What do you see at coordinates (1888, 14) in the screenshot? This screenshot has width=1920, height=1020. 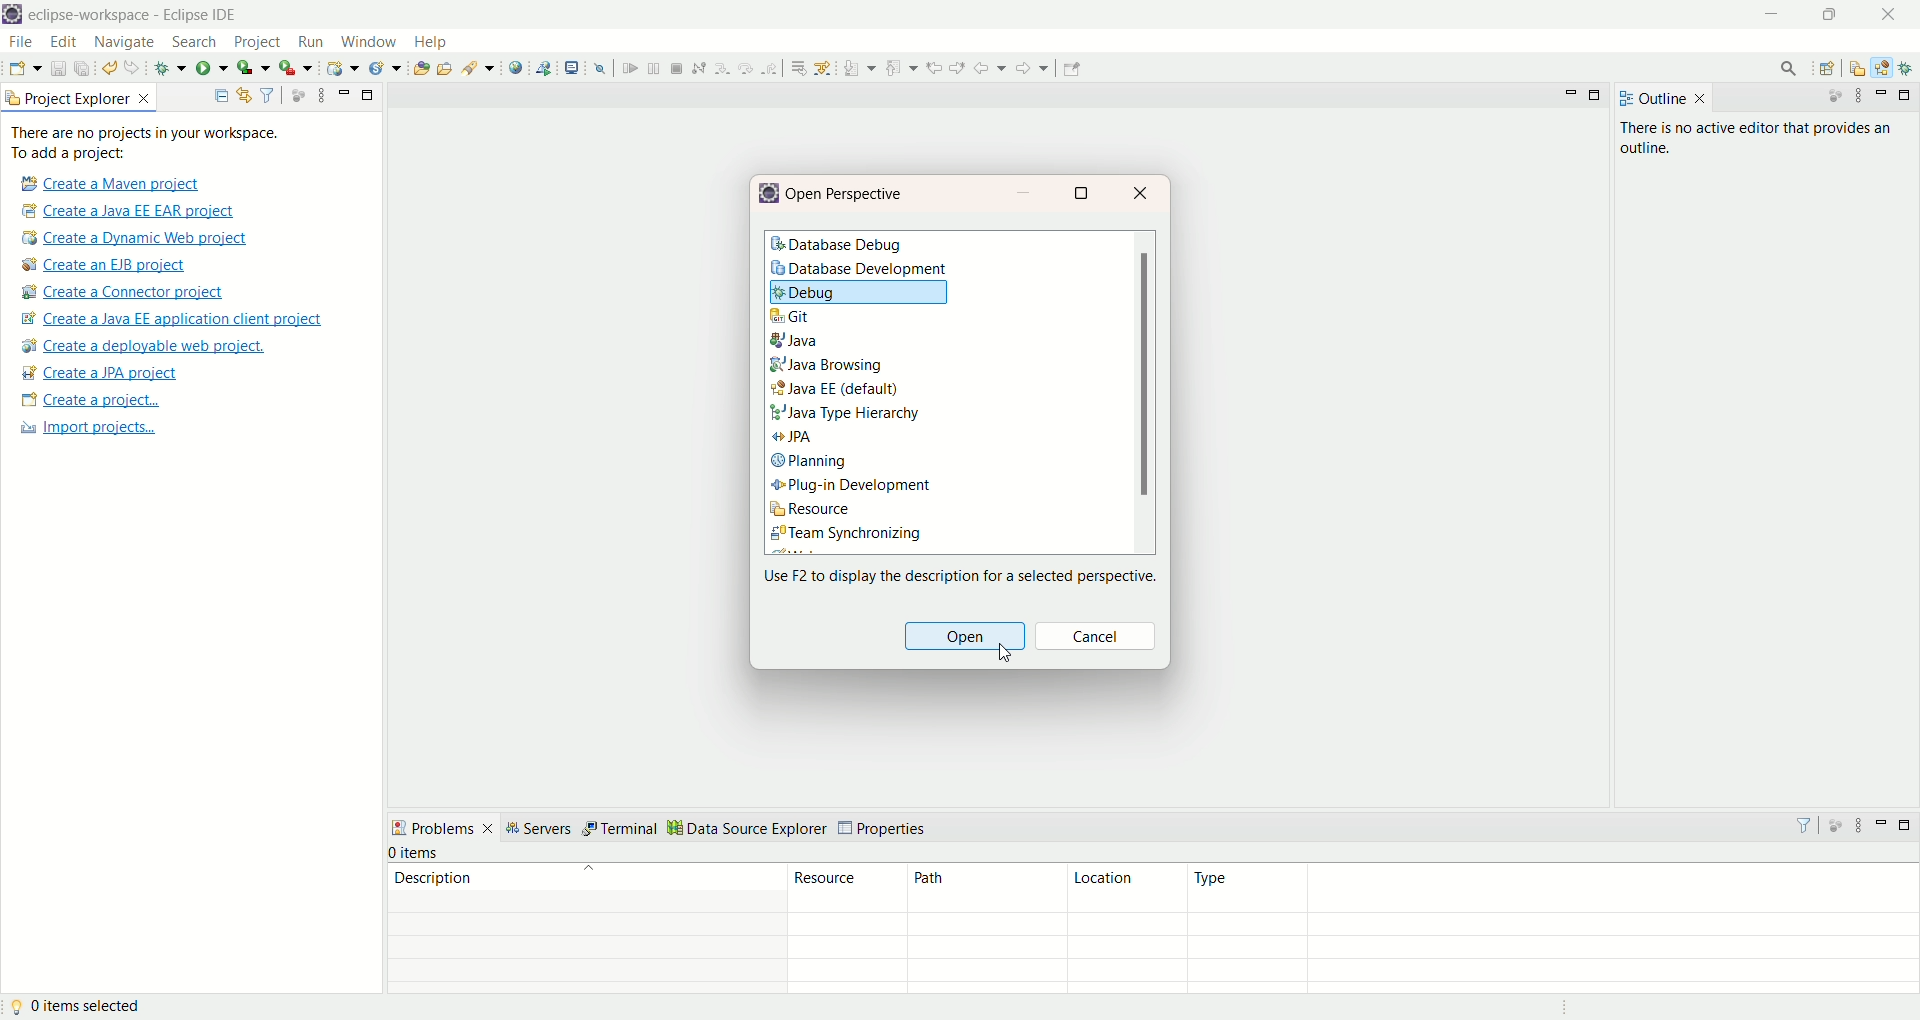 I see `close` at bounding box center [1888, 14].